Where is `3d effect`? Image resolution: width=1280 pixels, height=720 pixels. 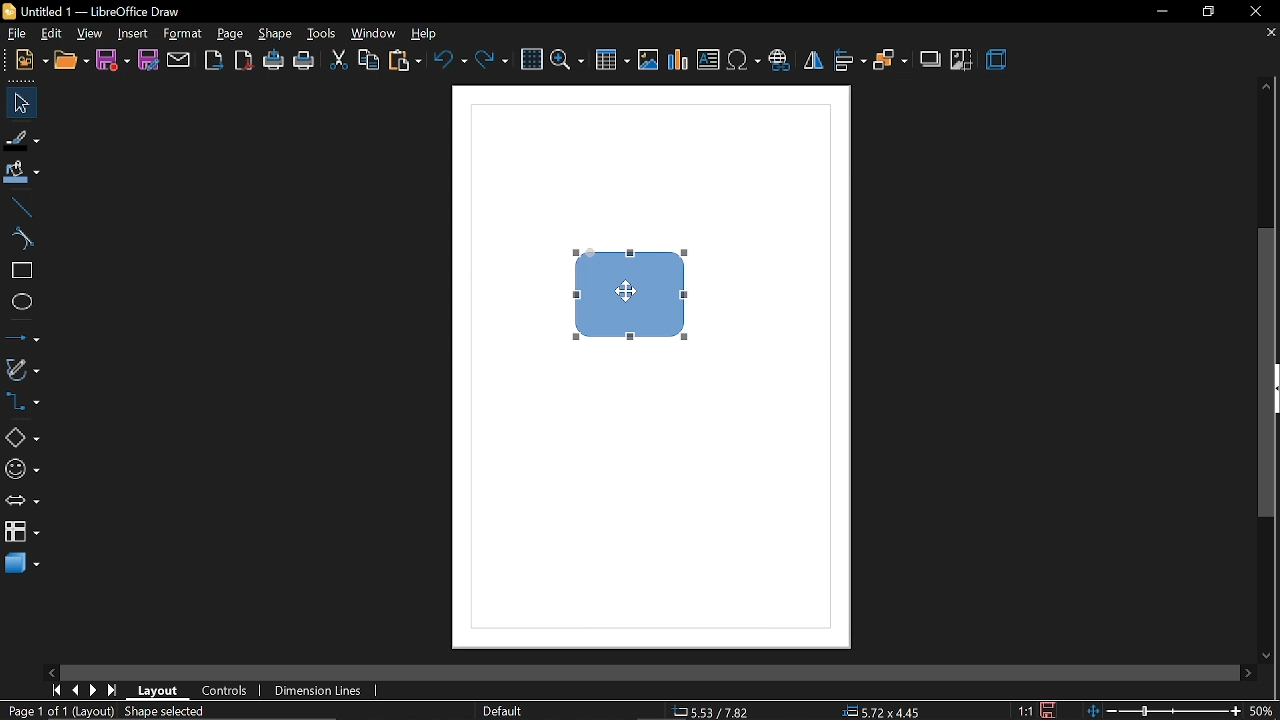 3d effect is located at coordinates (1000, 60).